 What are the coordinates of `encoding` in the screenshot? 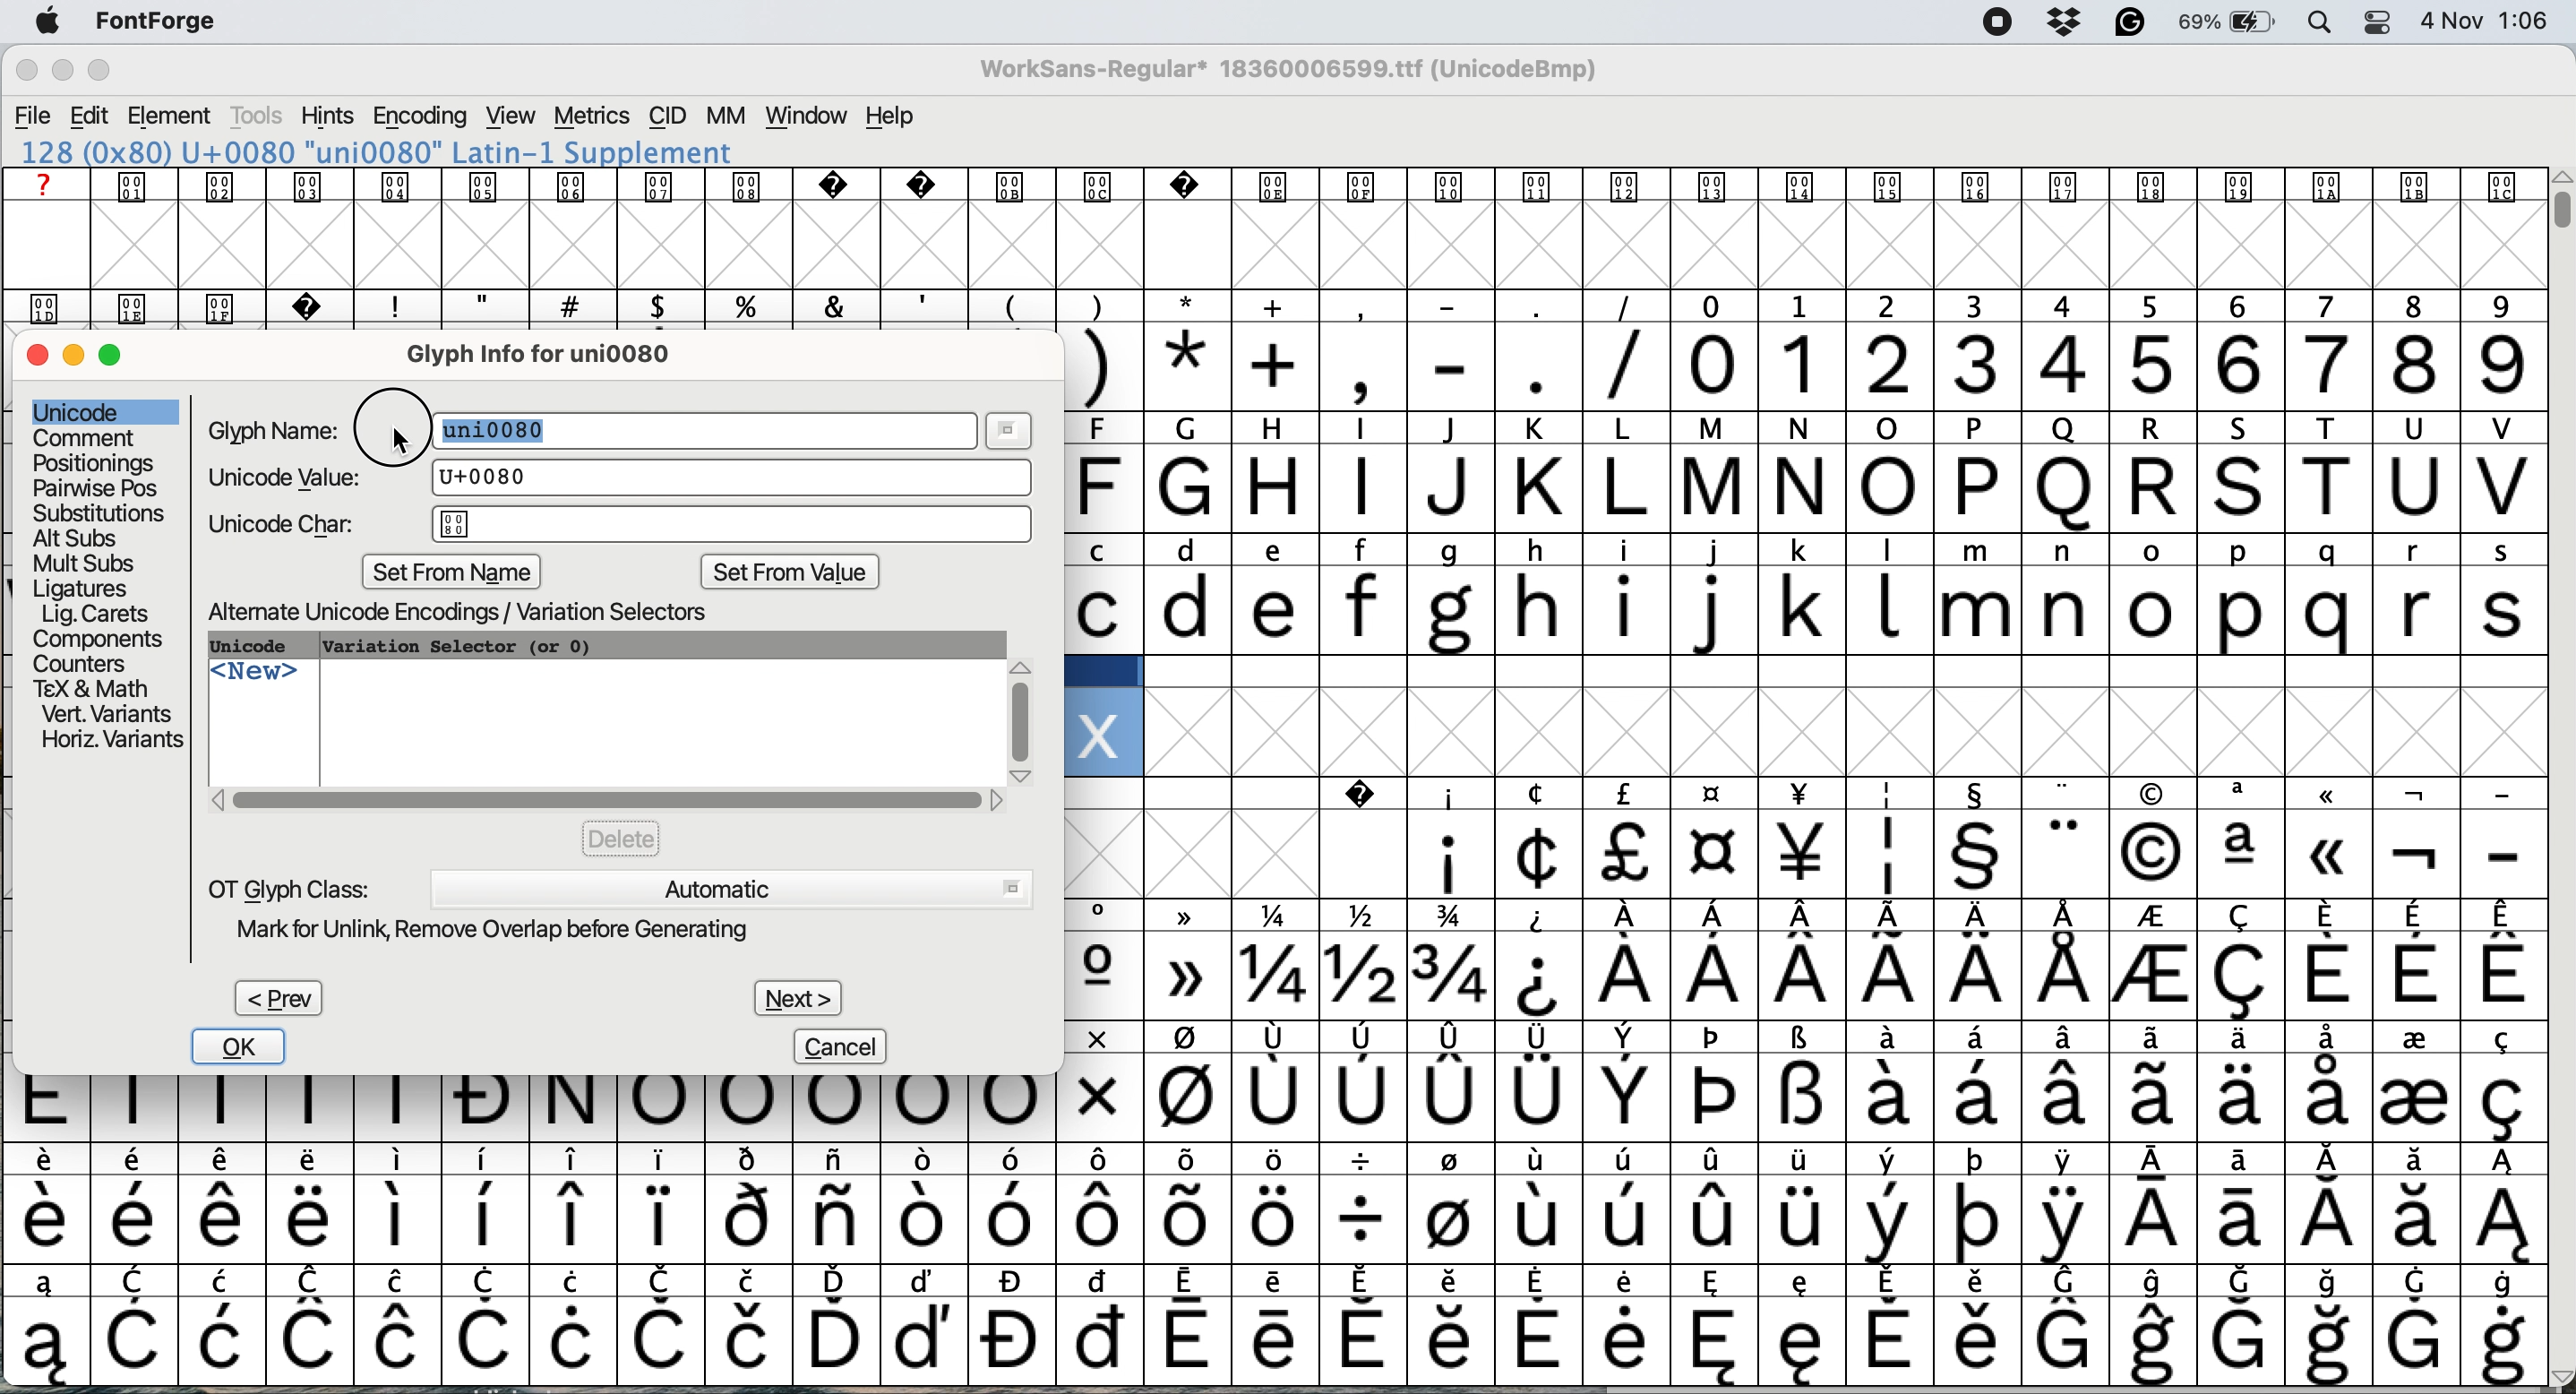 It's located at (419, 116).